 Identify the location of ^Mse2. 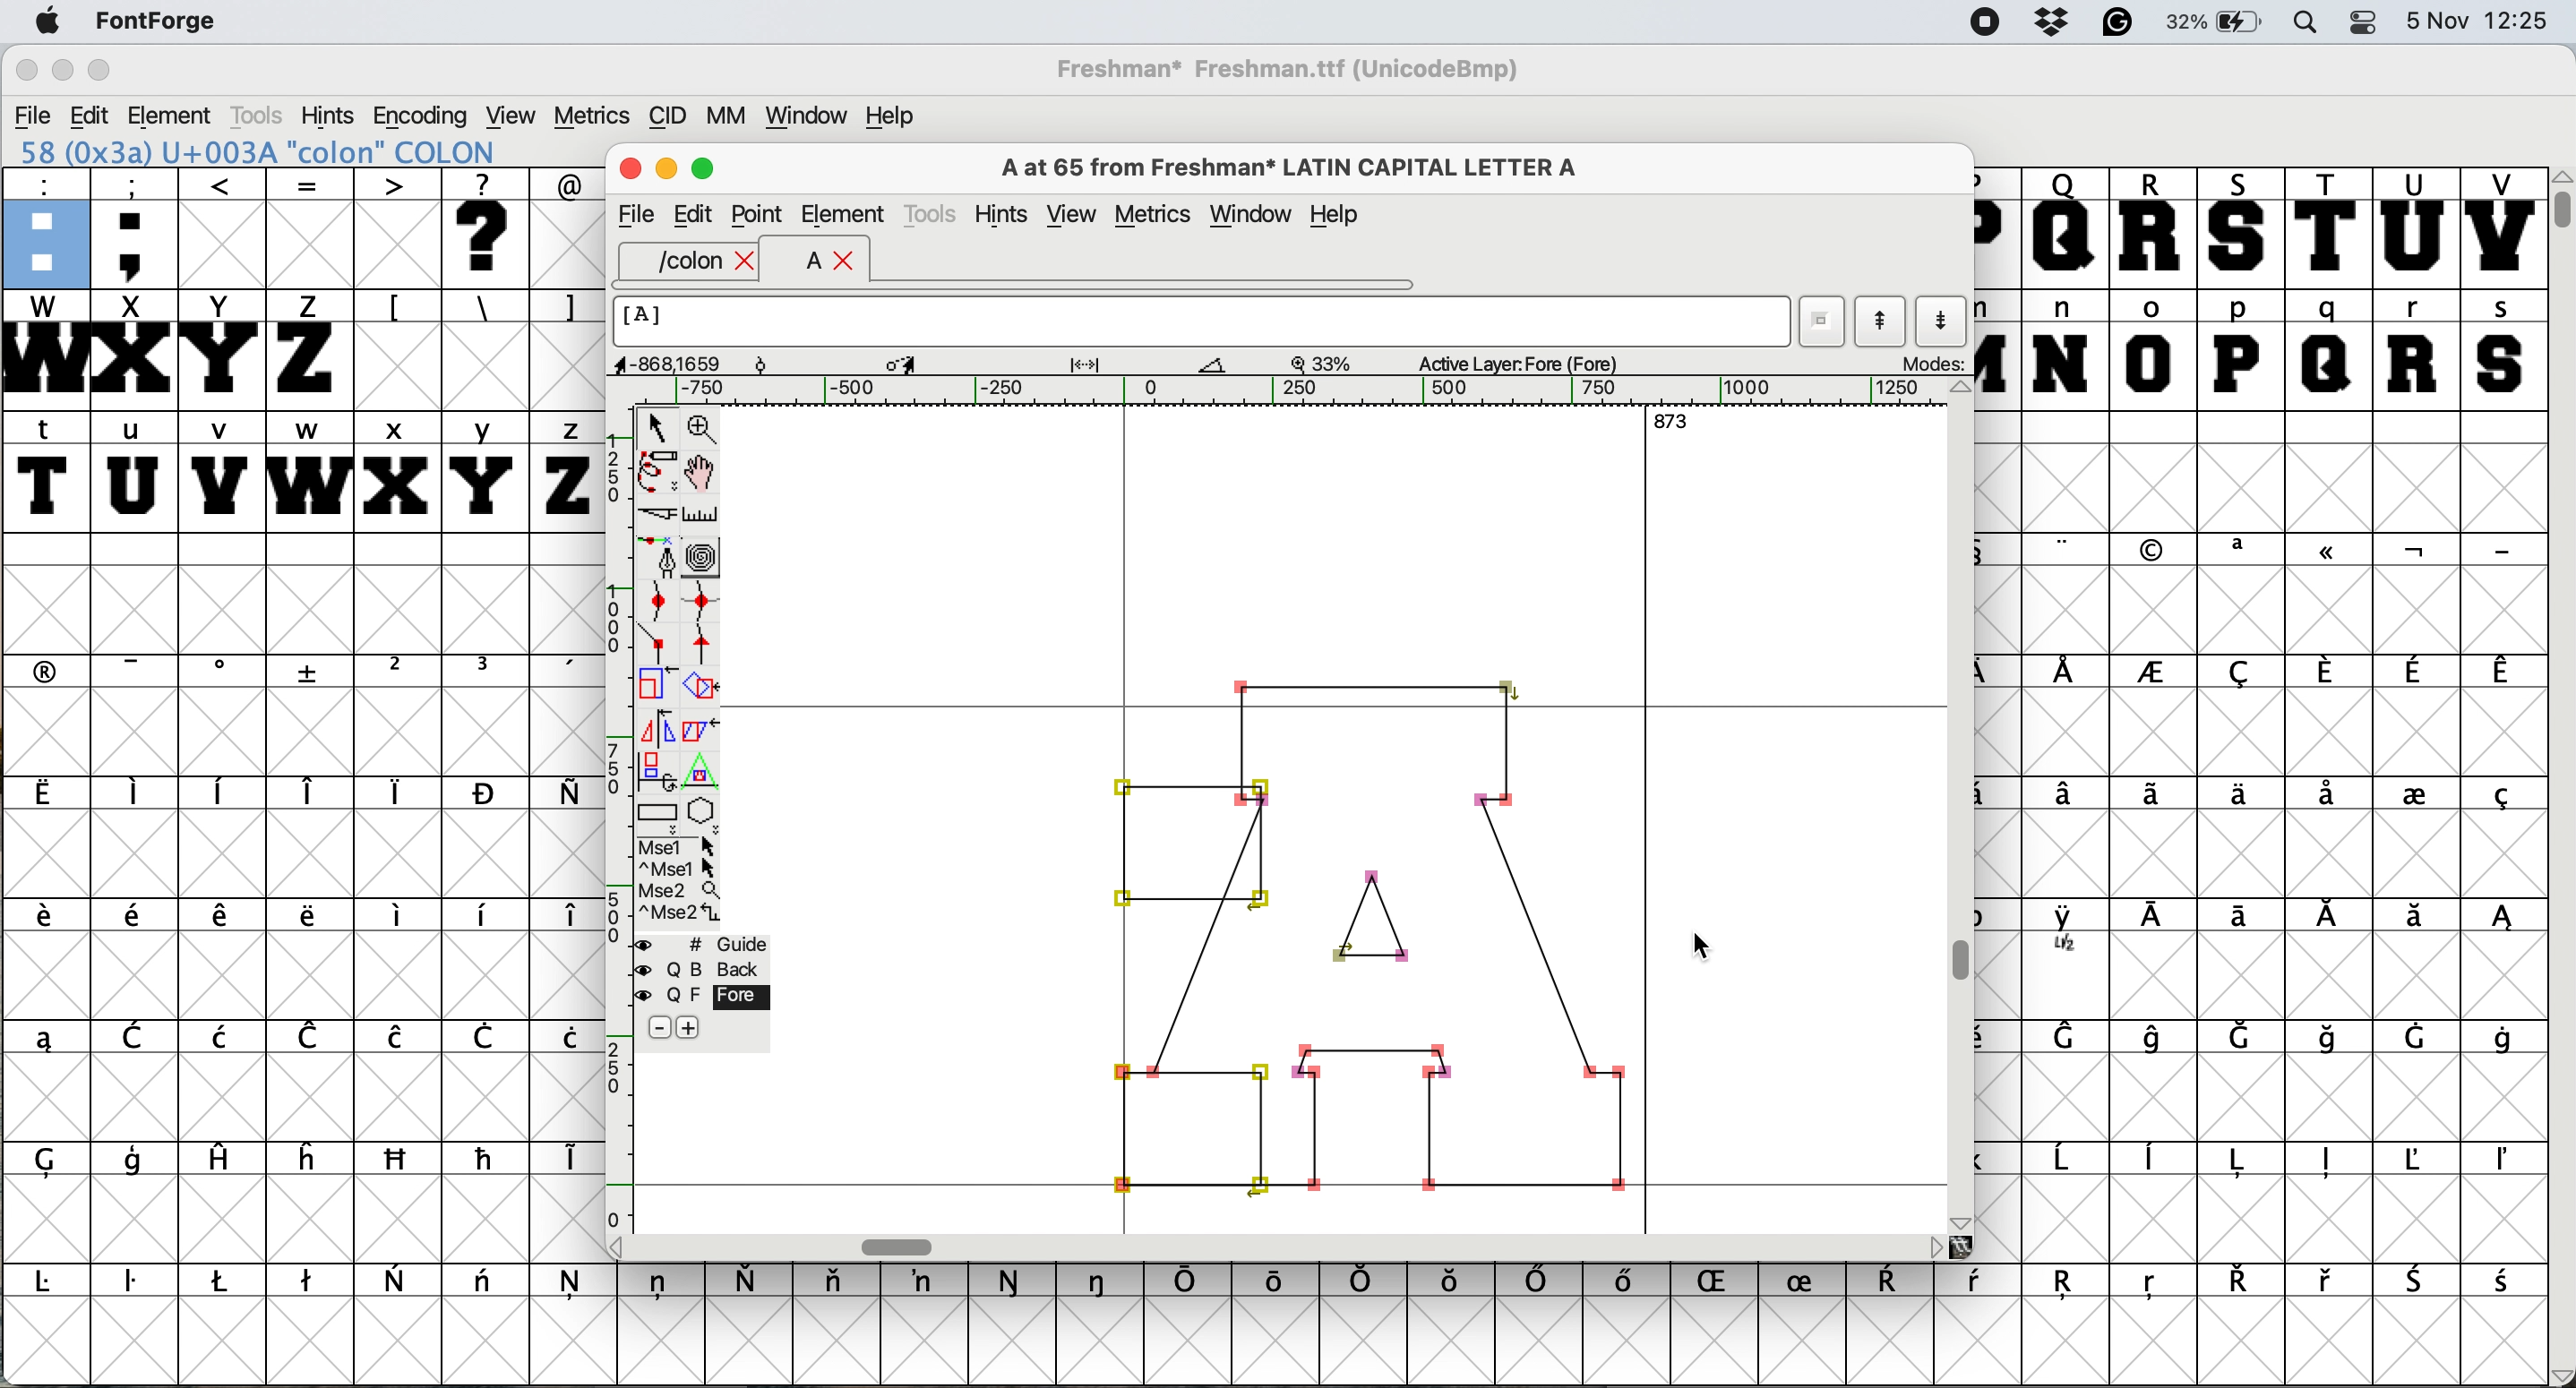
(680, 912).